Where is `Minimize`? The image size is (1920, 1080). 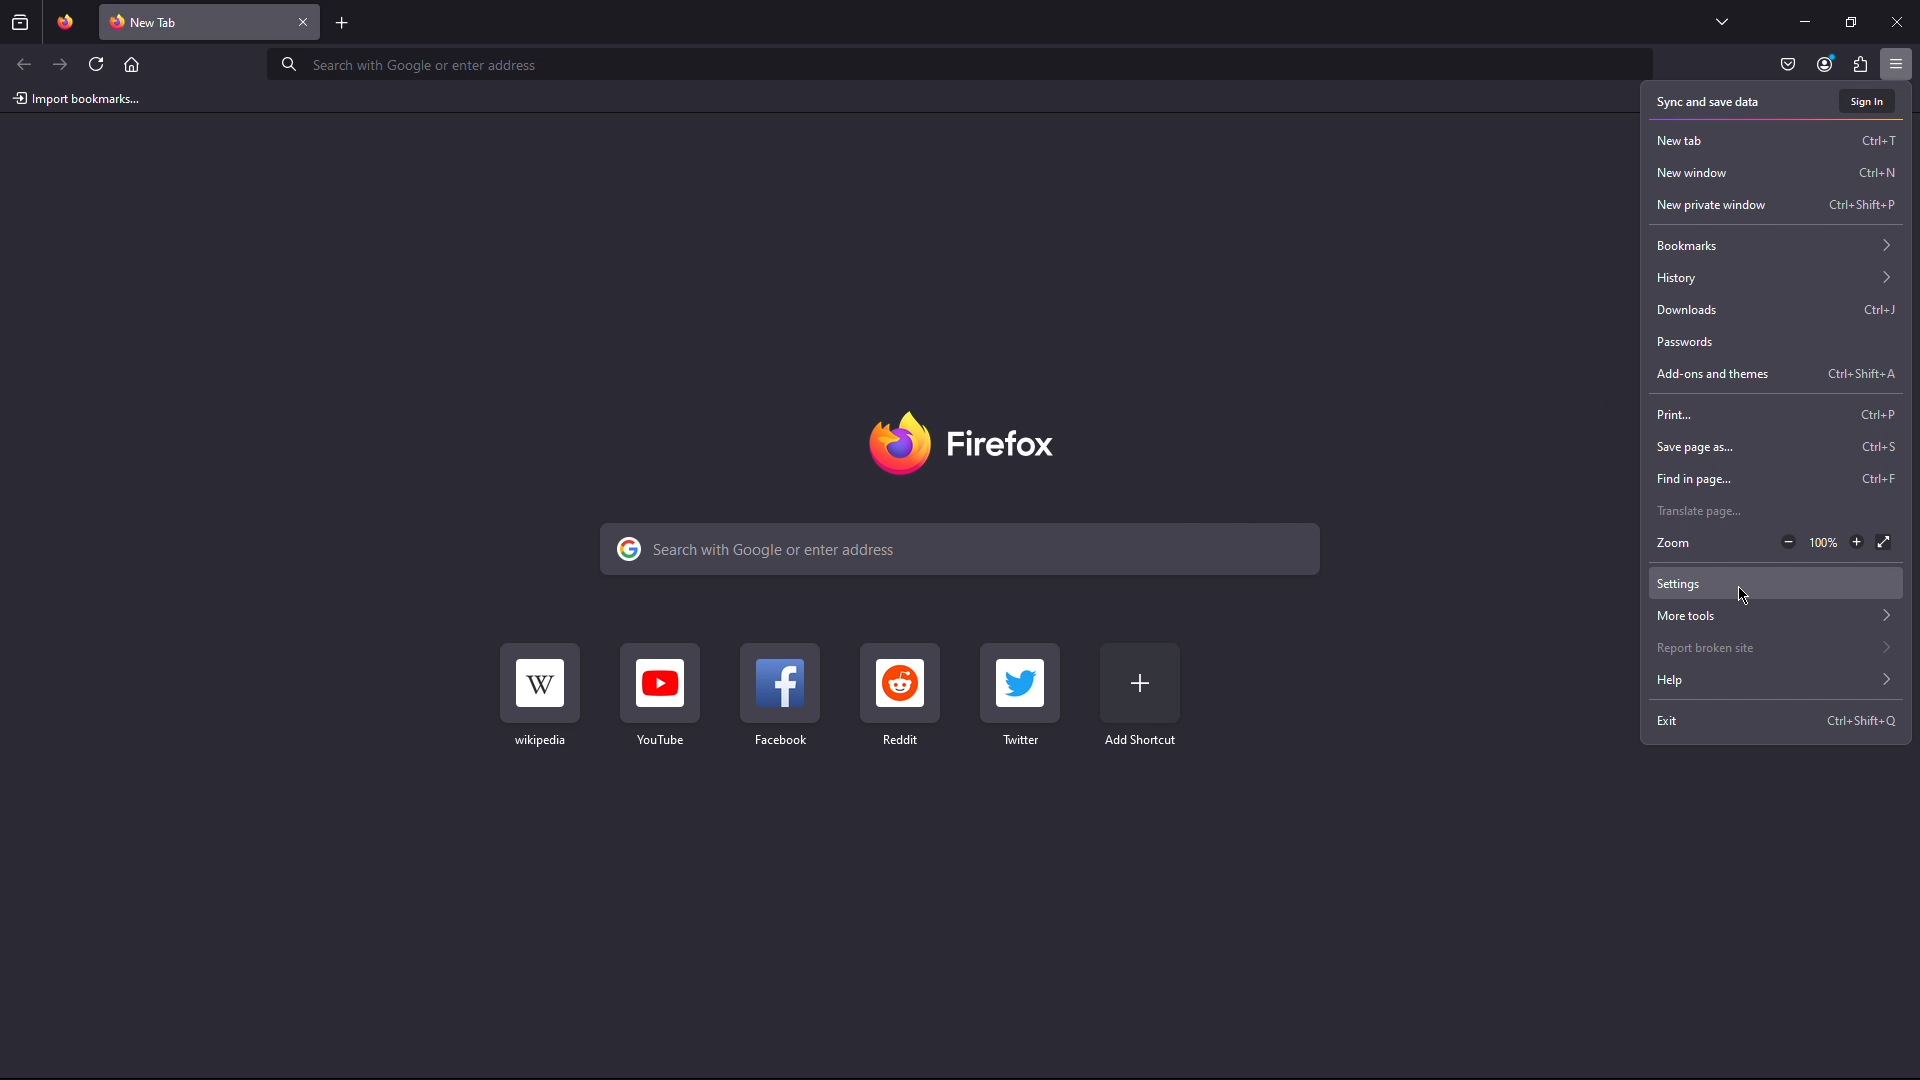
Minimize is located at coordinates (1804, 21).